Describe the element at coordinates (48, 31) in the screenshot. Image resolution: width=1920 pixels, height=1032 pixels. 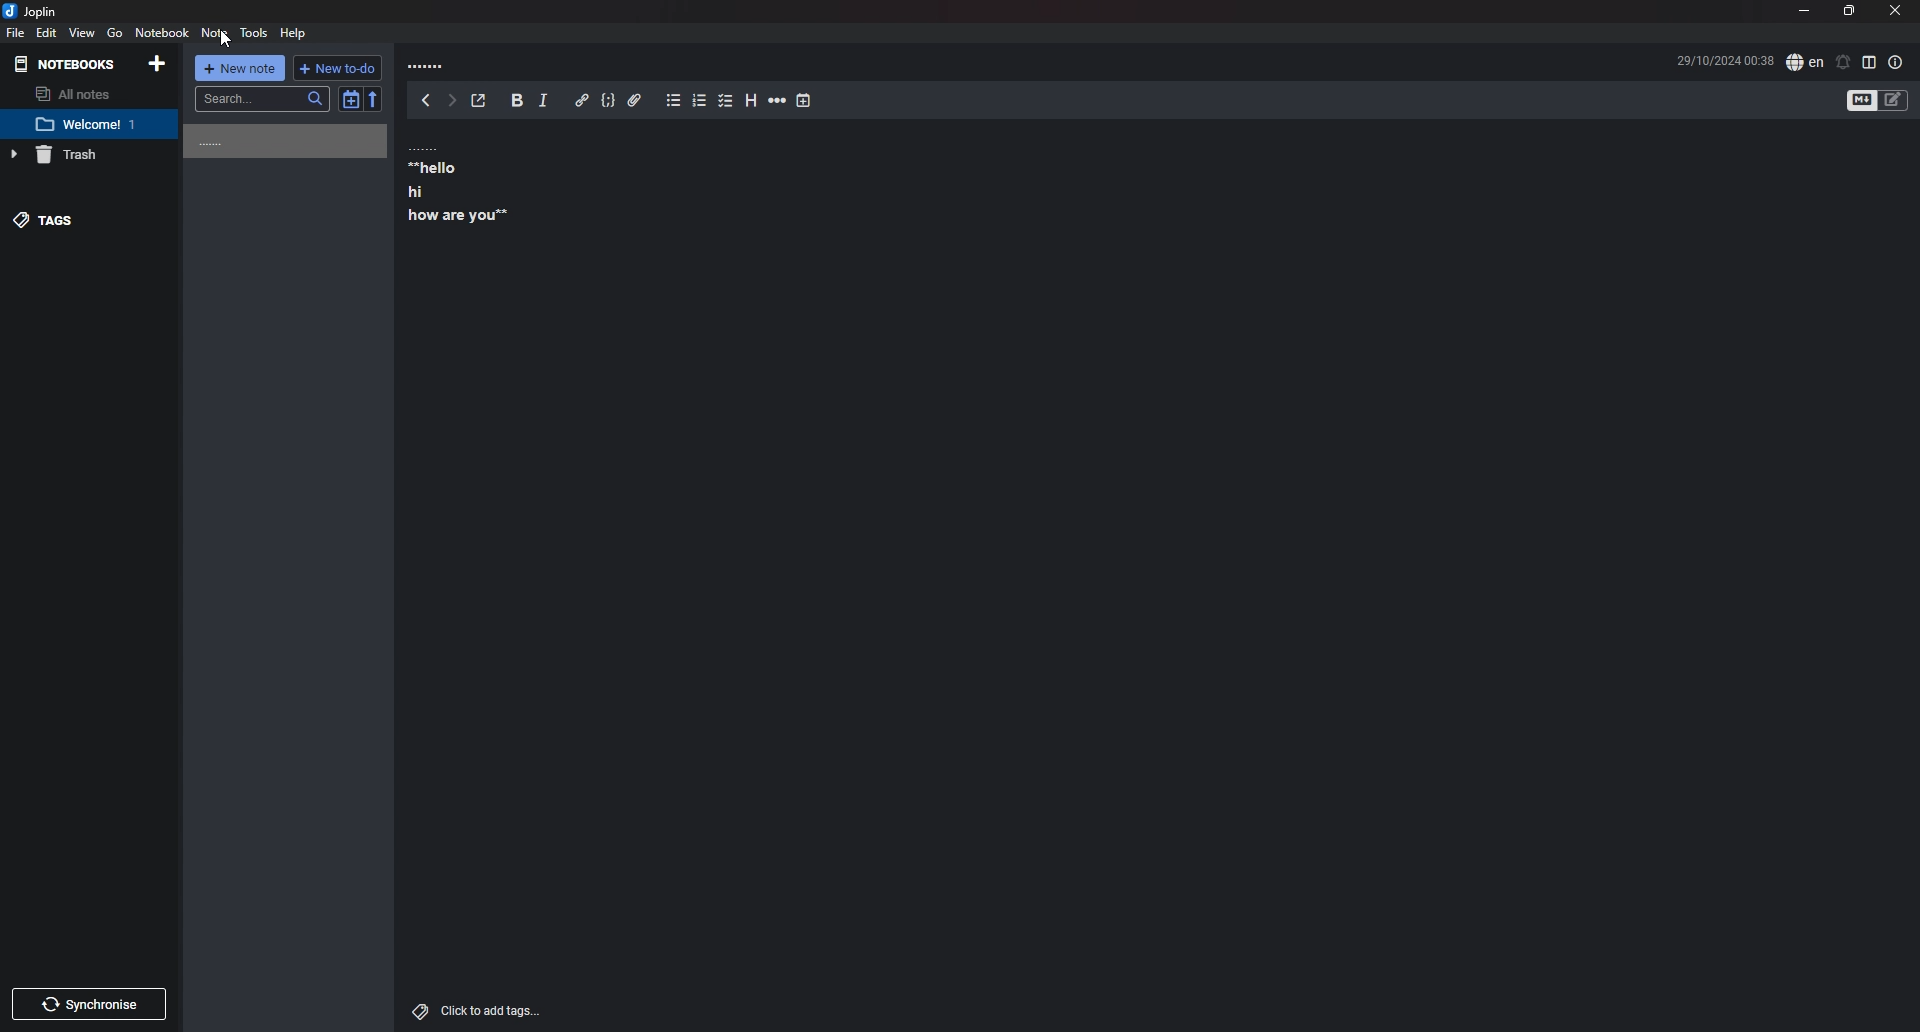
I see `Edit` at that location.